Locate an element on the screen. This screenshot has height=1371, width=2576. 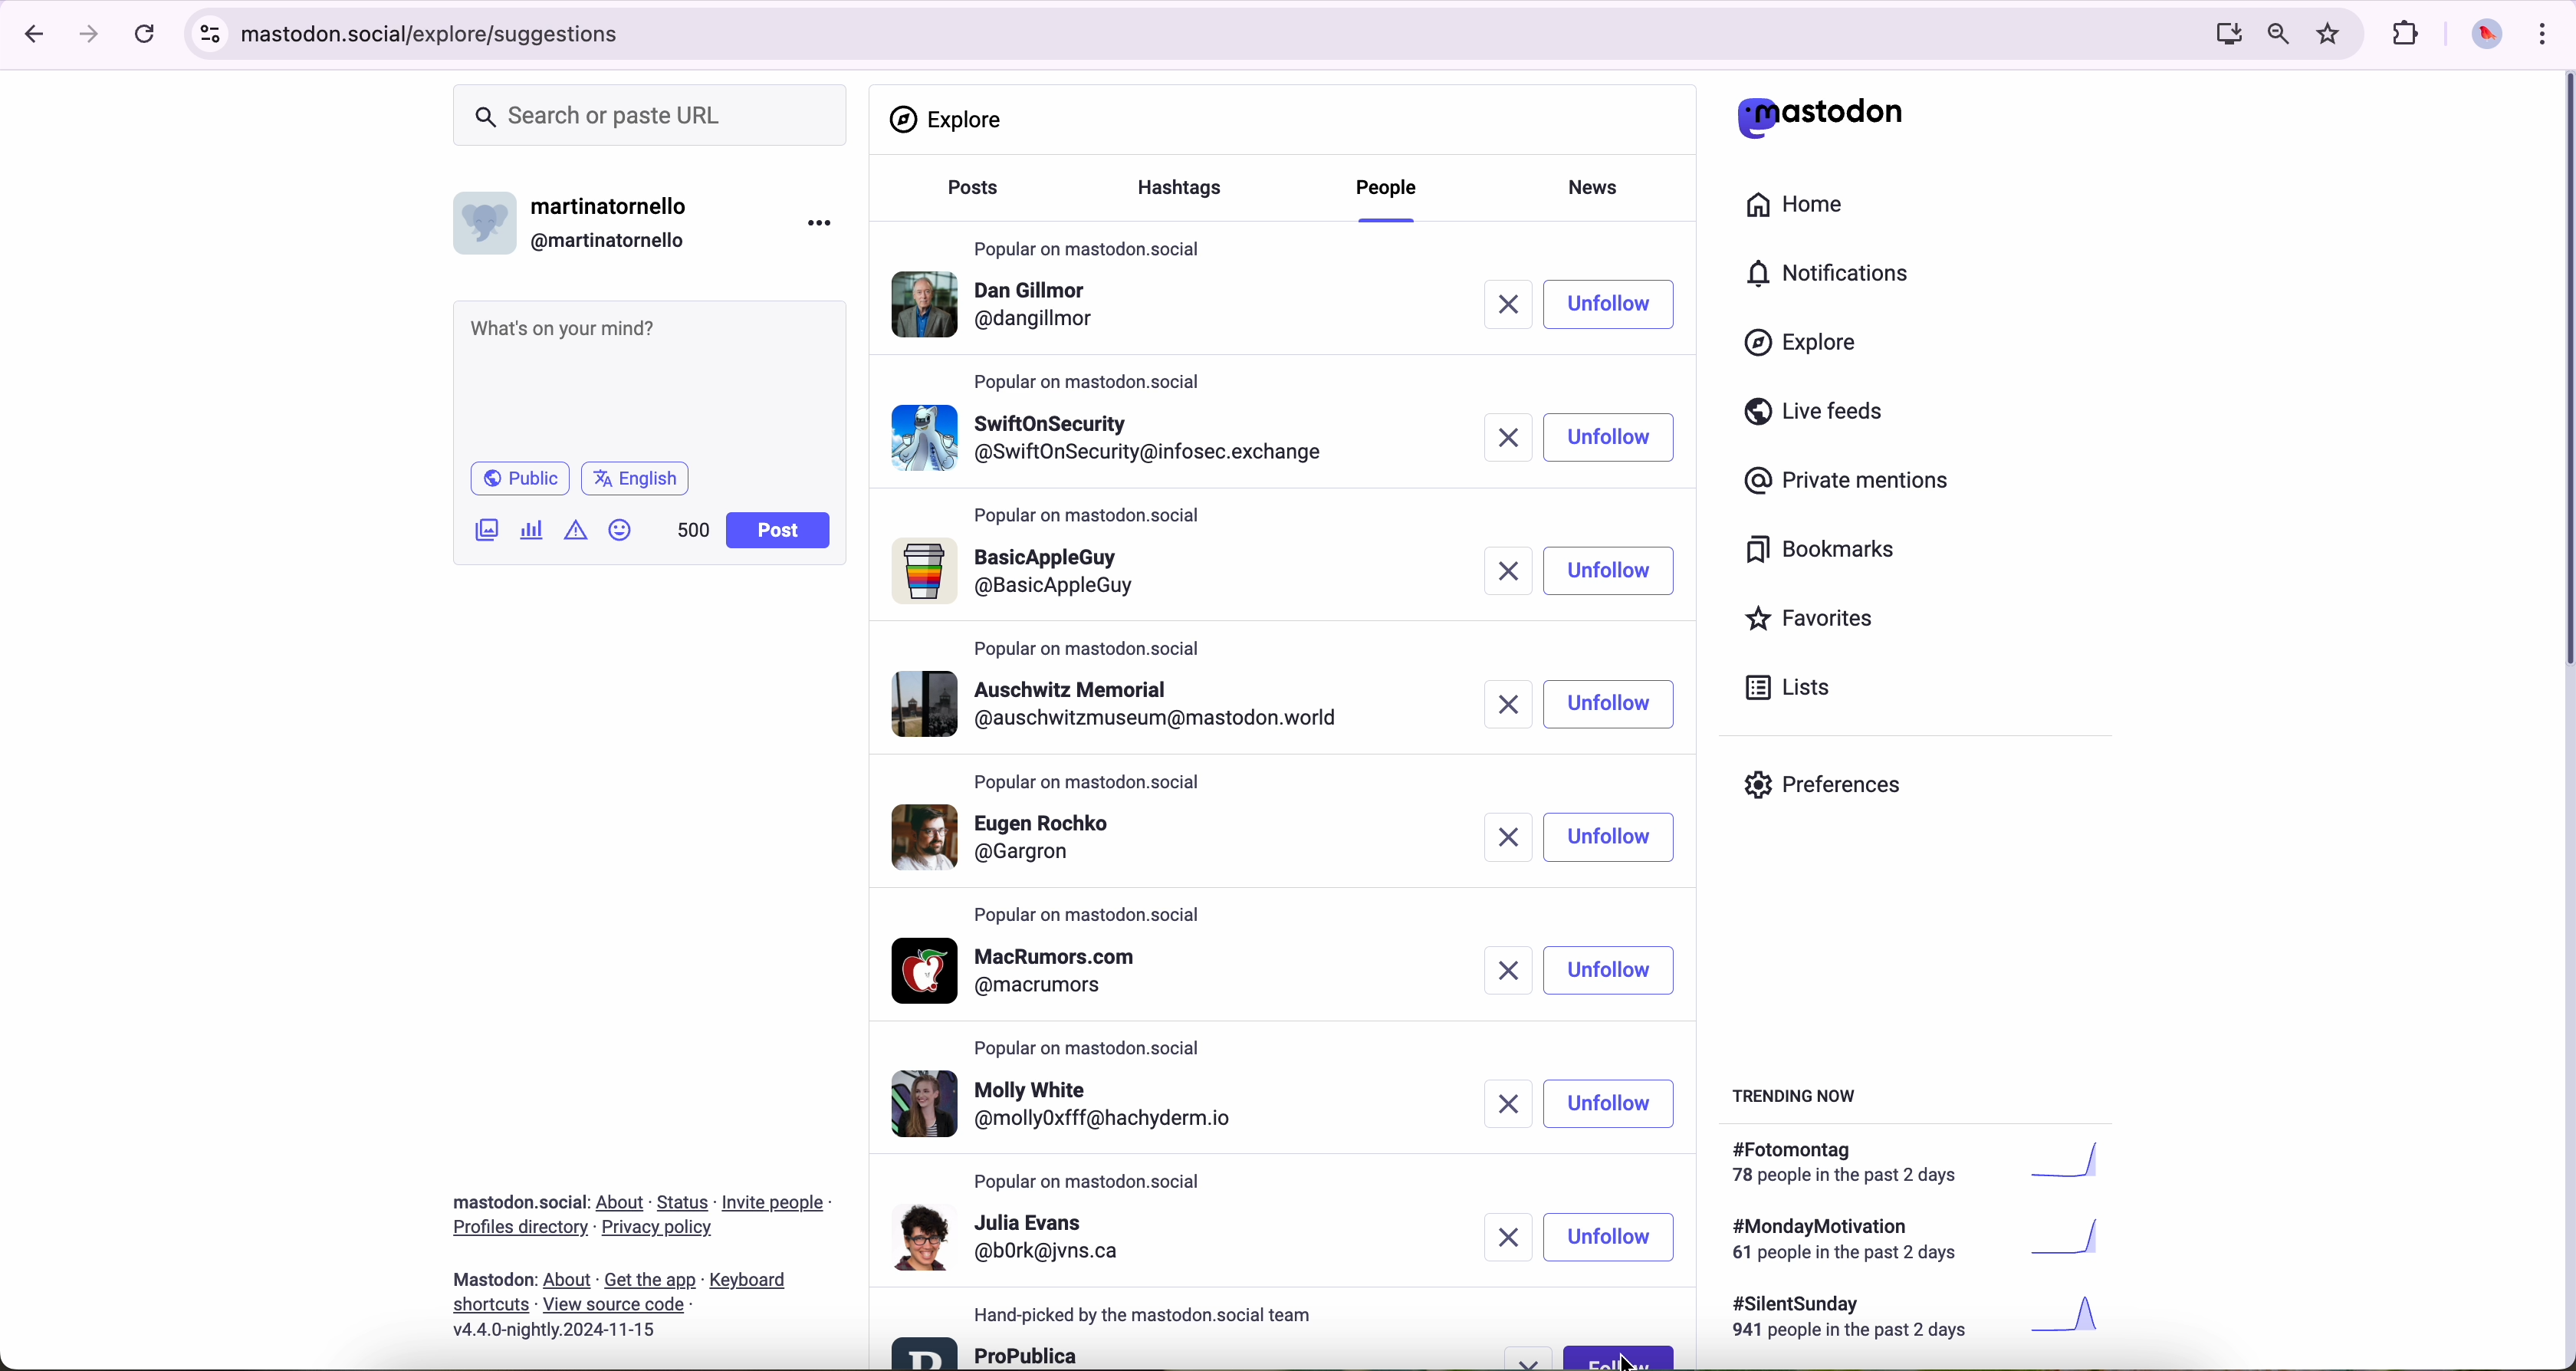
more options is located at coordinates (824, 222).